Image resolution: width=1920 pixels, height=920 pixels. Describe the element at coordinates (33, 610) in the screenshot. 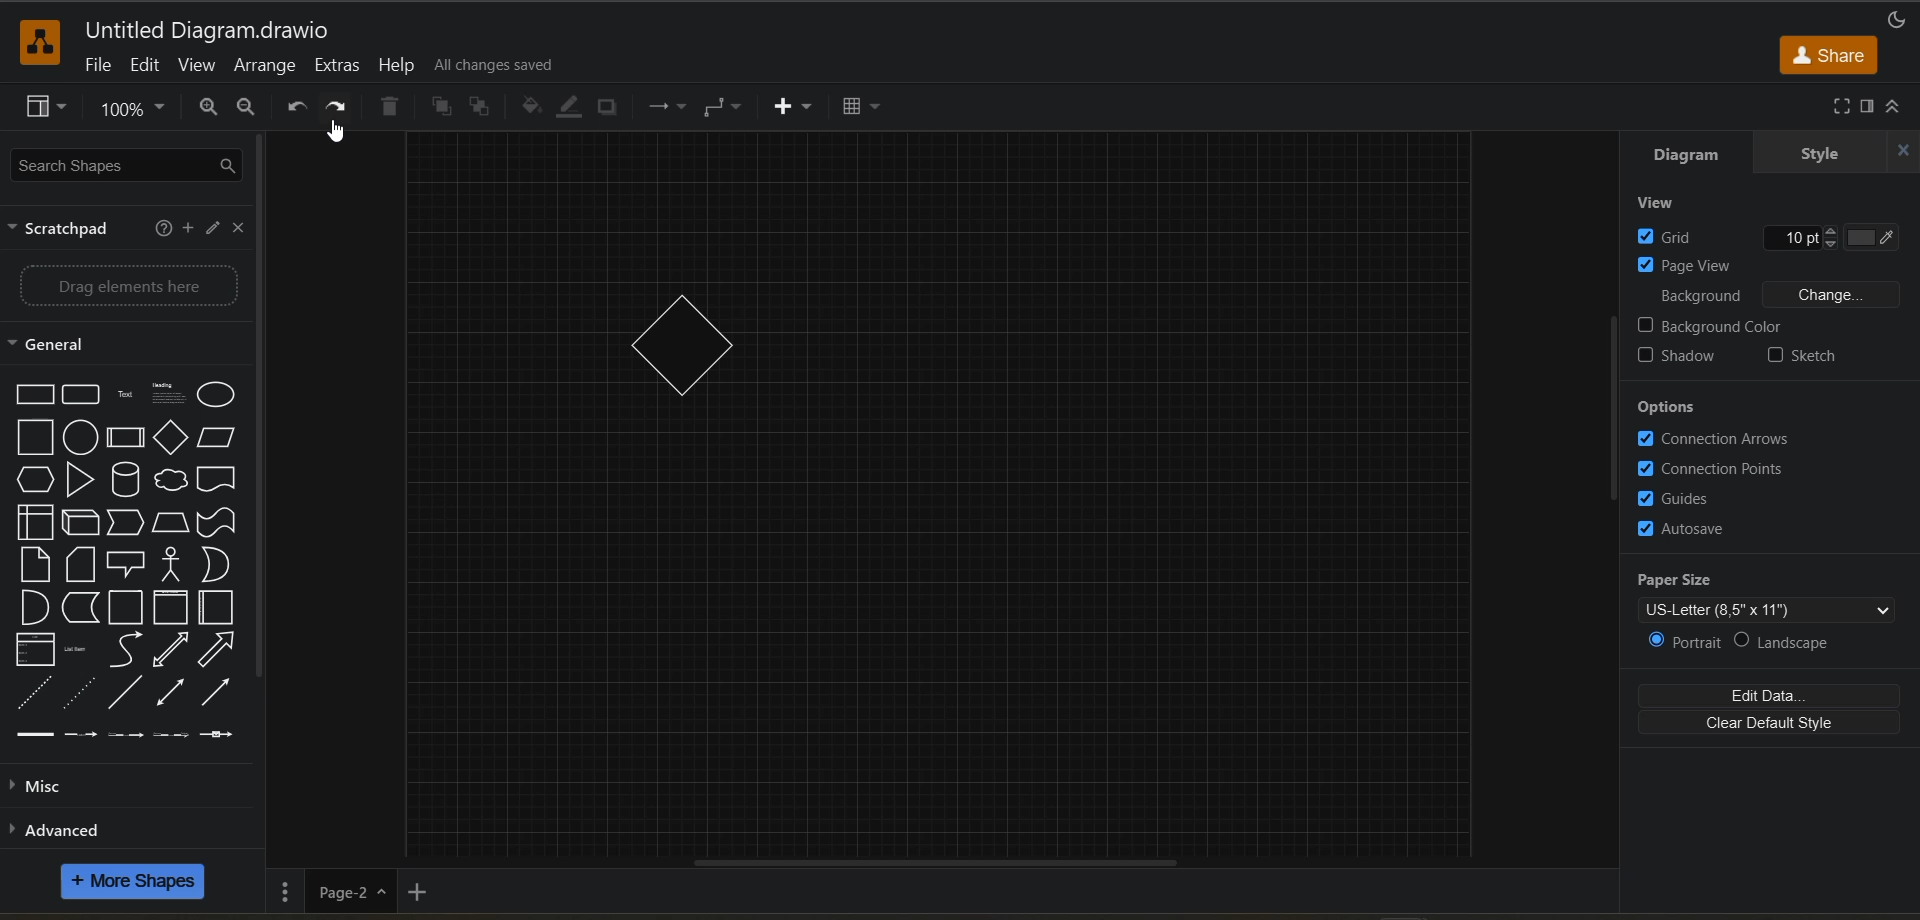

I see `and` at that location.